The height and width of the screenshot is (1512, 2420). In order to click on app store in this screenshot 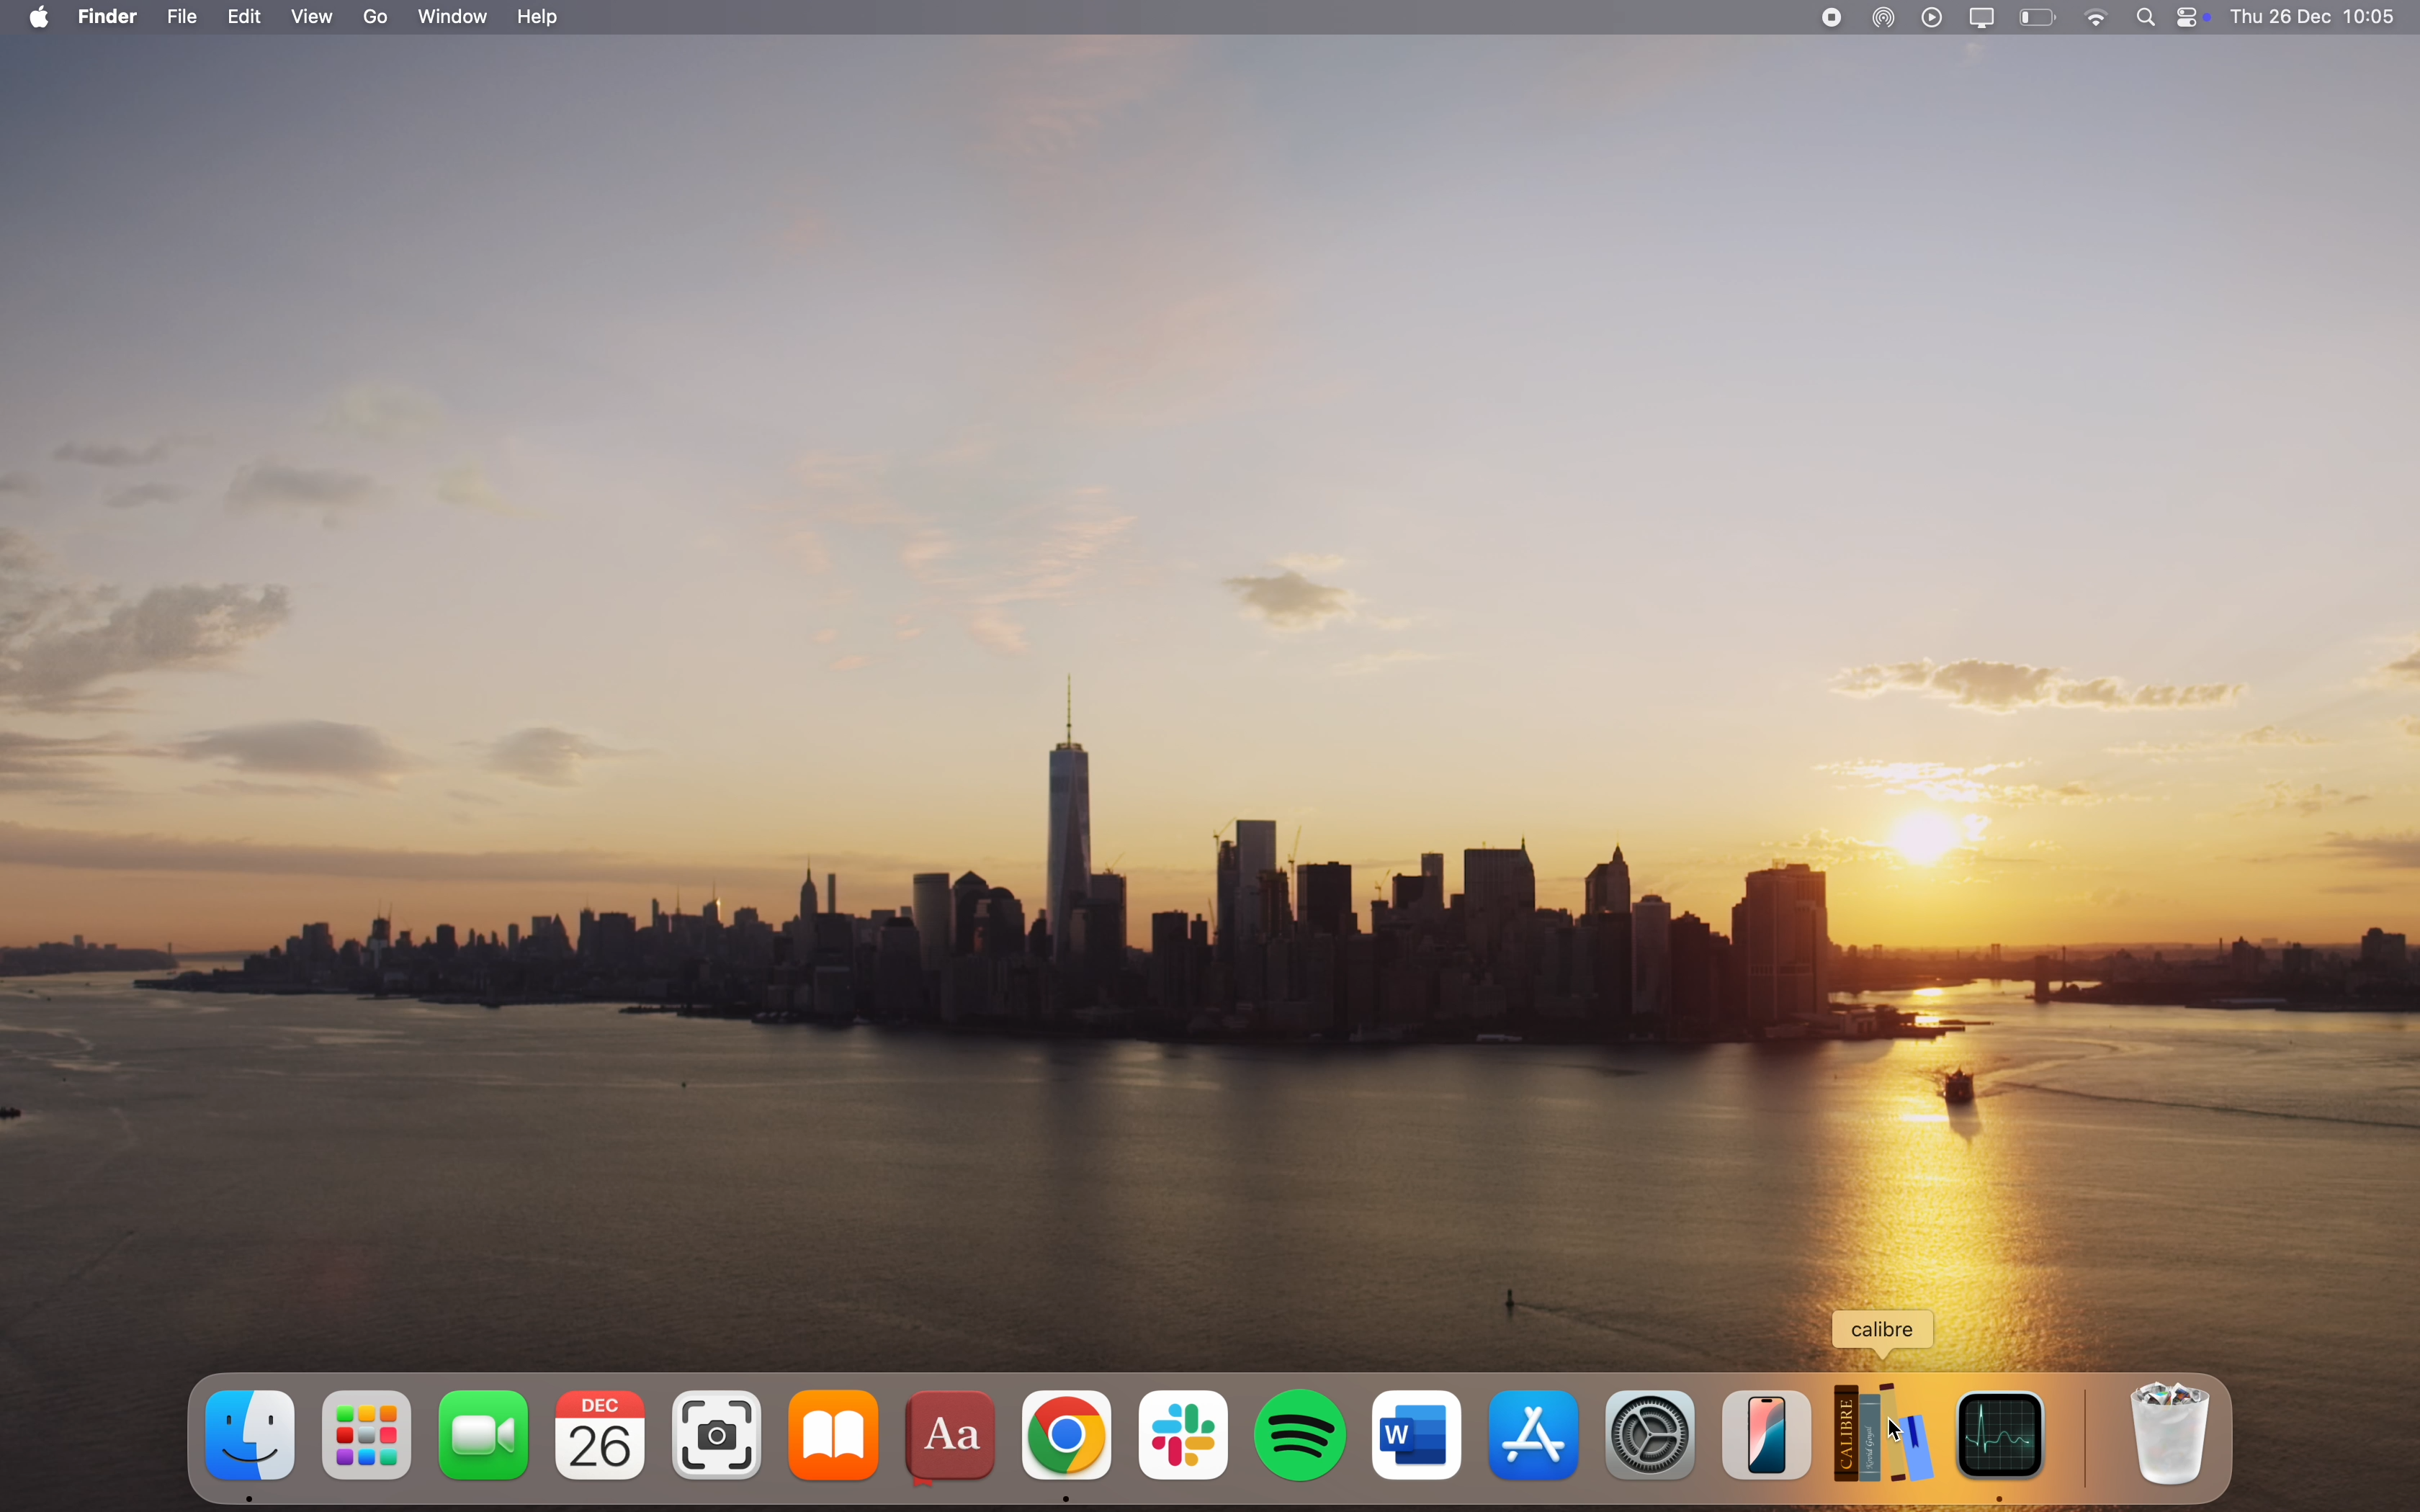, I will do `click(1534, 1429)`.